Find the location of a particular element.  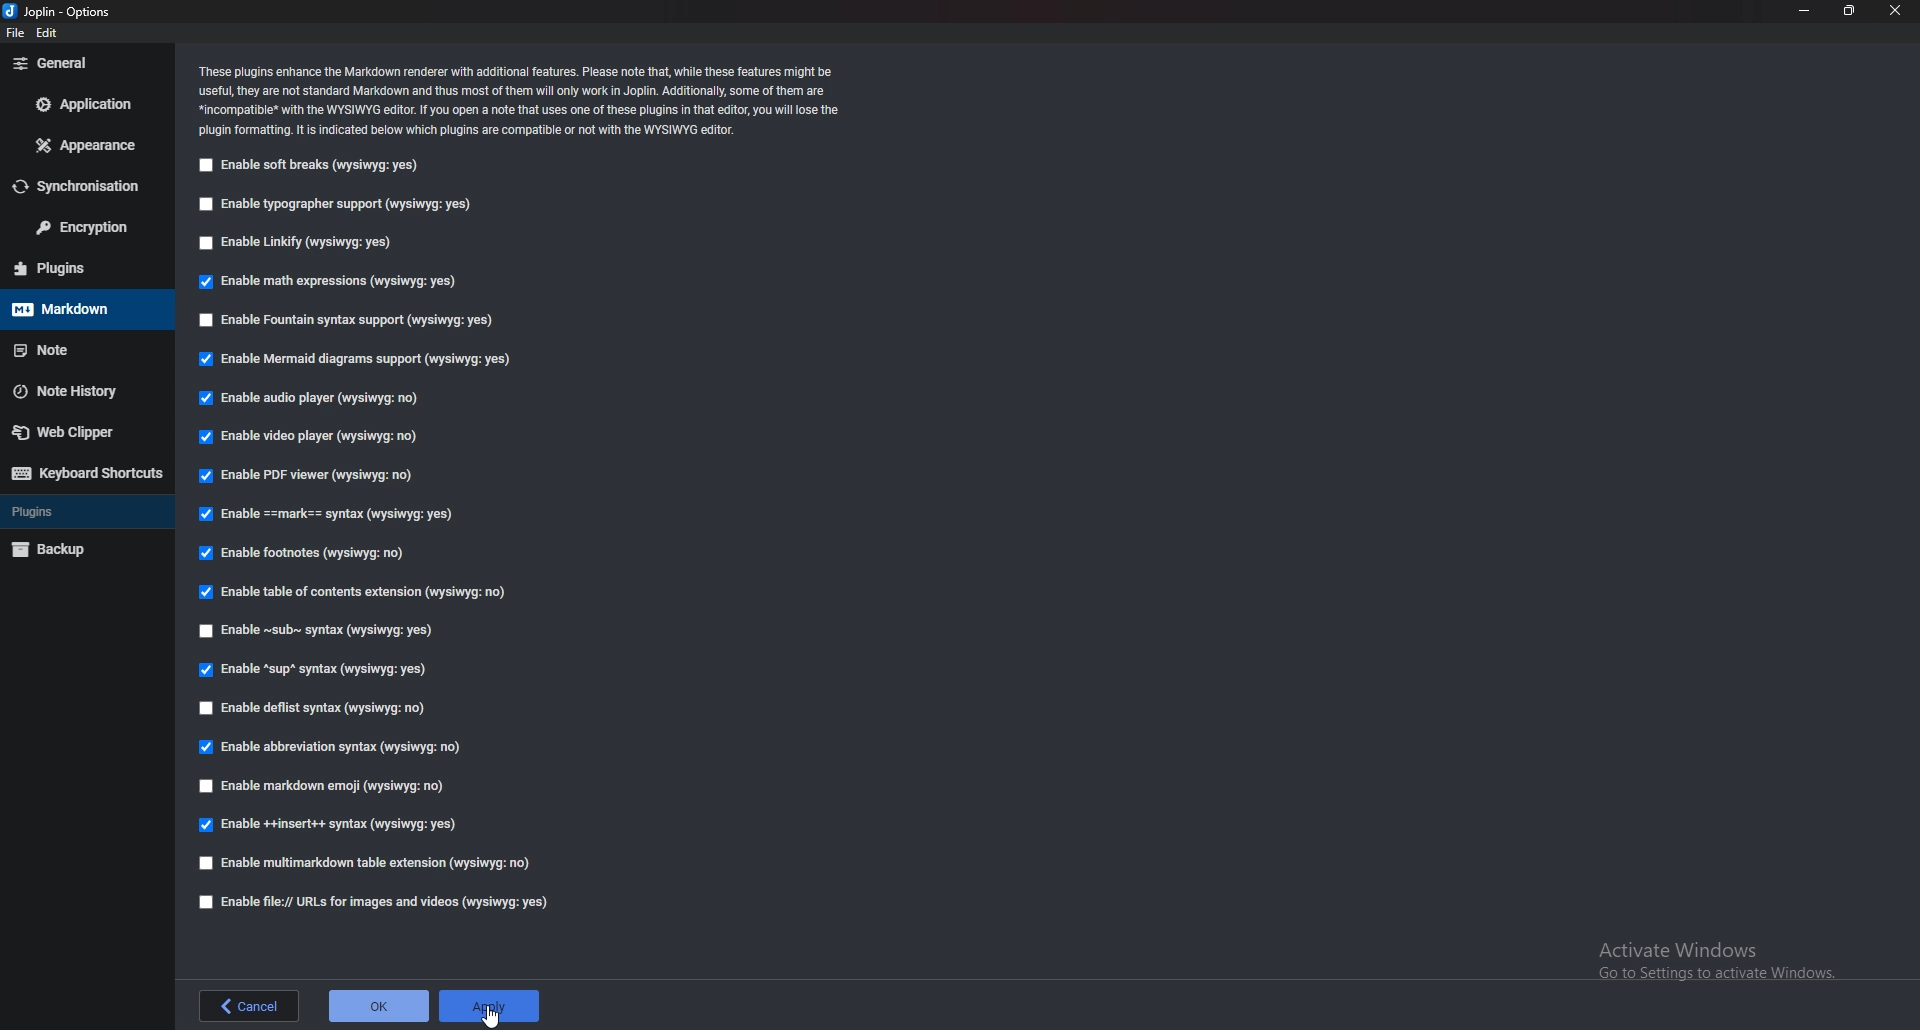

Enable audio player is located at coordinates (315, 398).